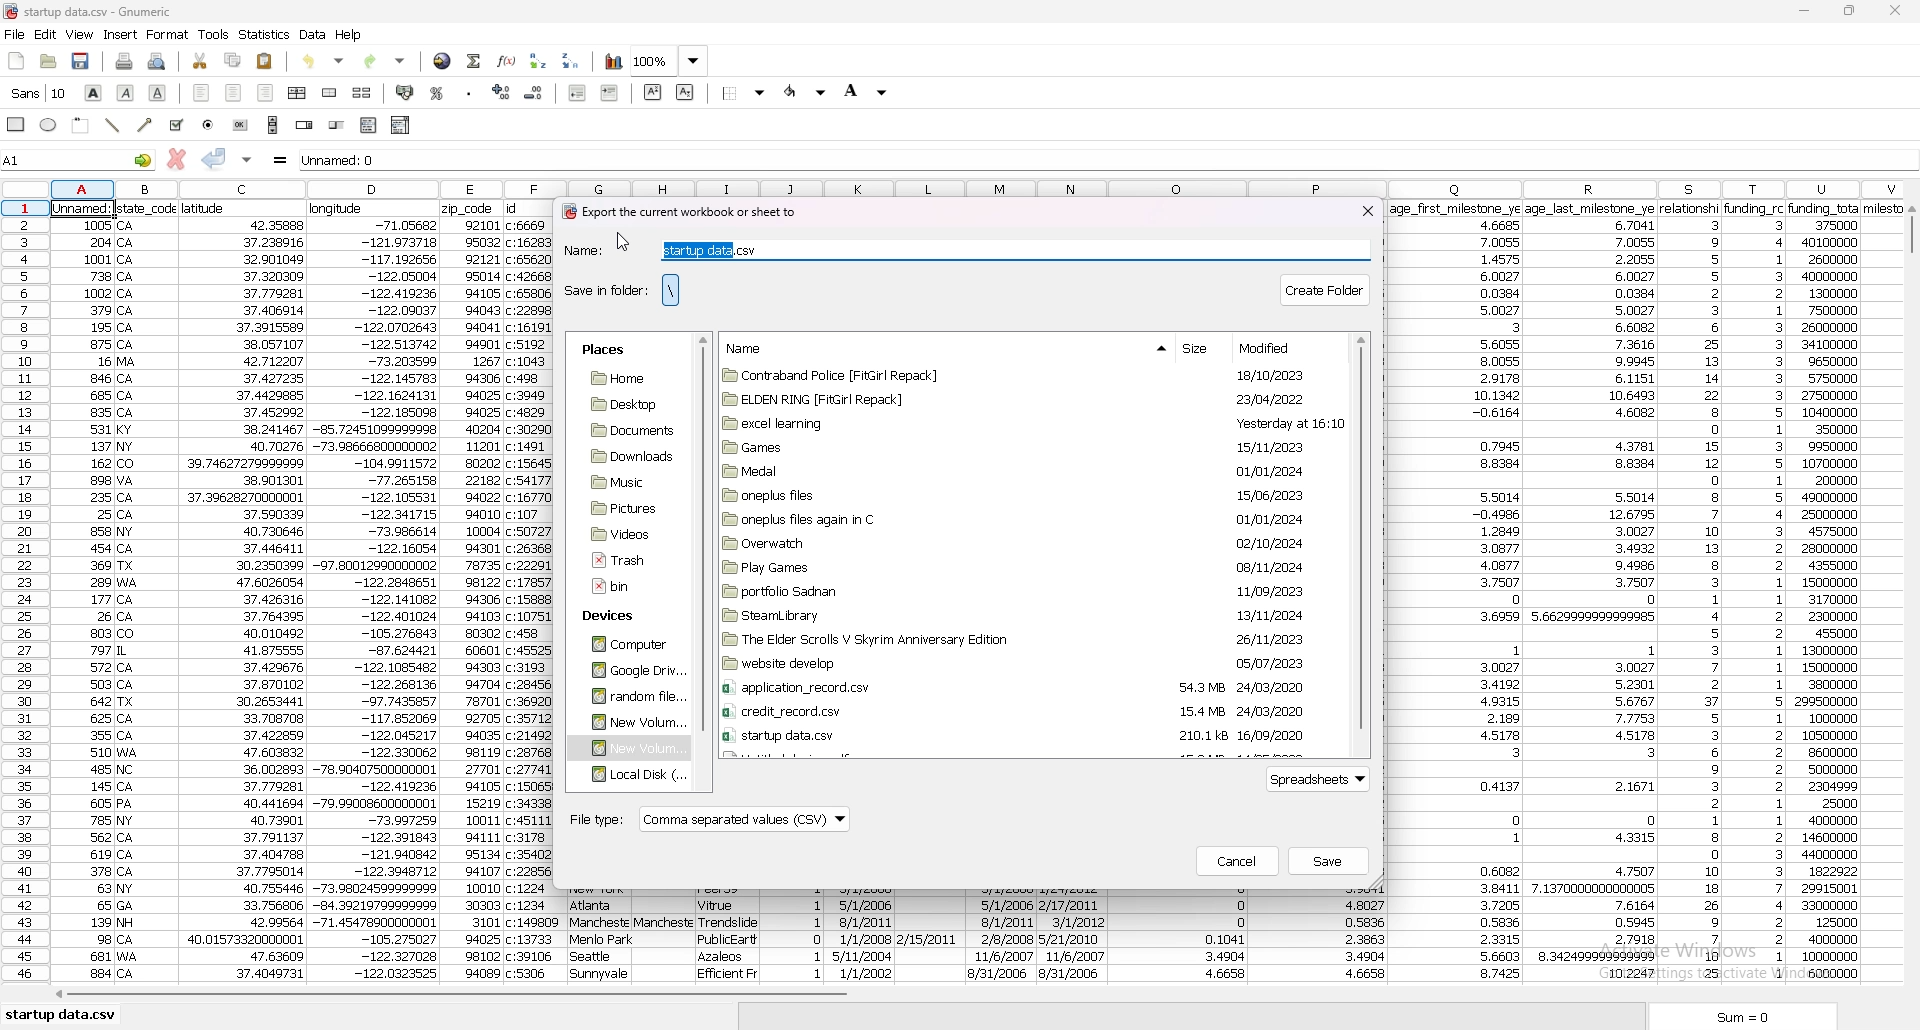 This screenshot has width=1920, height=1030. Describe the element at coordinates (632, 721) in the screenshot. I see `folder` at that location.